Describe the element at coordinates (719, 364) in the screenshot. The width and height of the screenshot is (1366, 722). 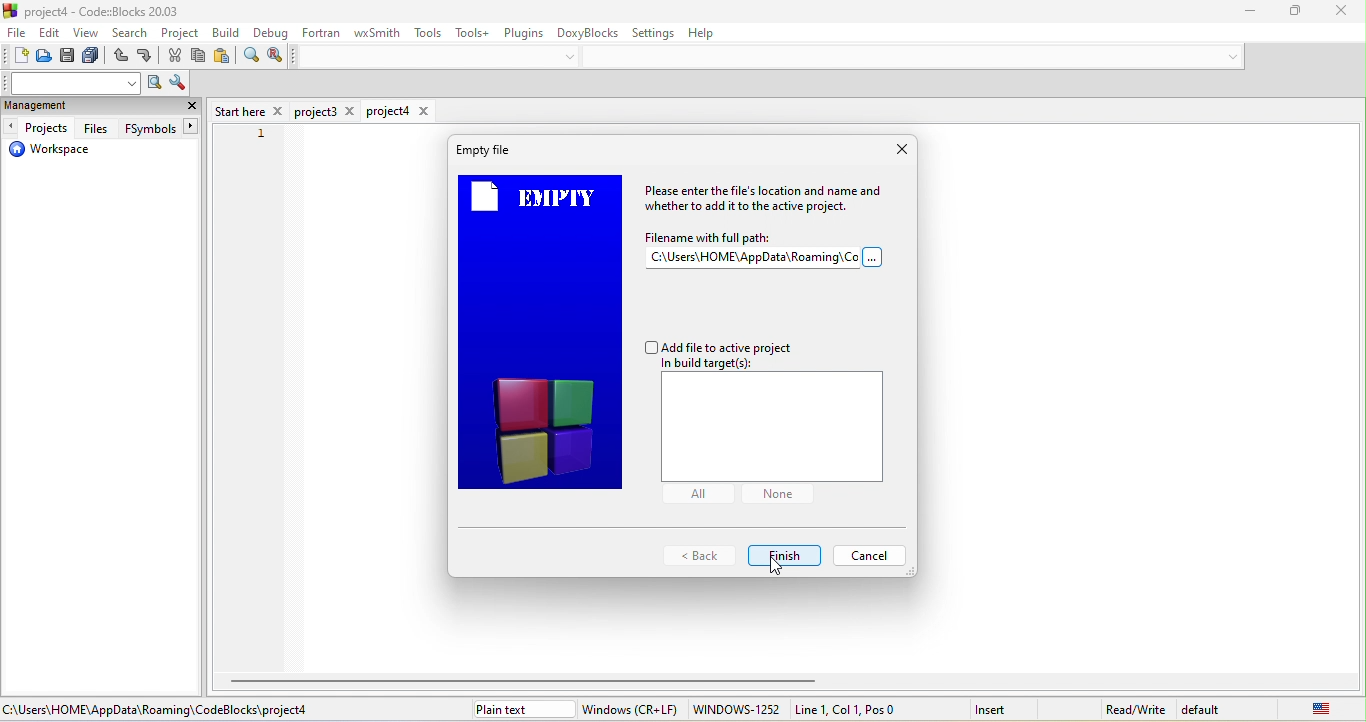
I see `In build target(s):` at that location.